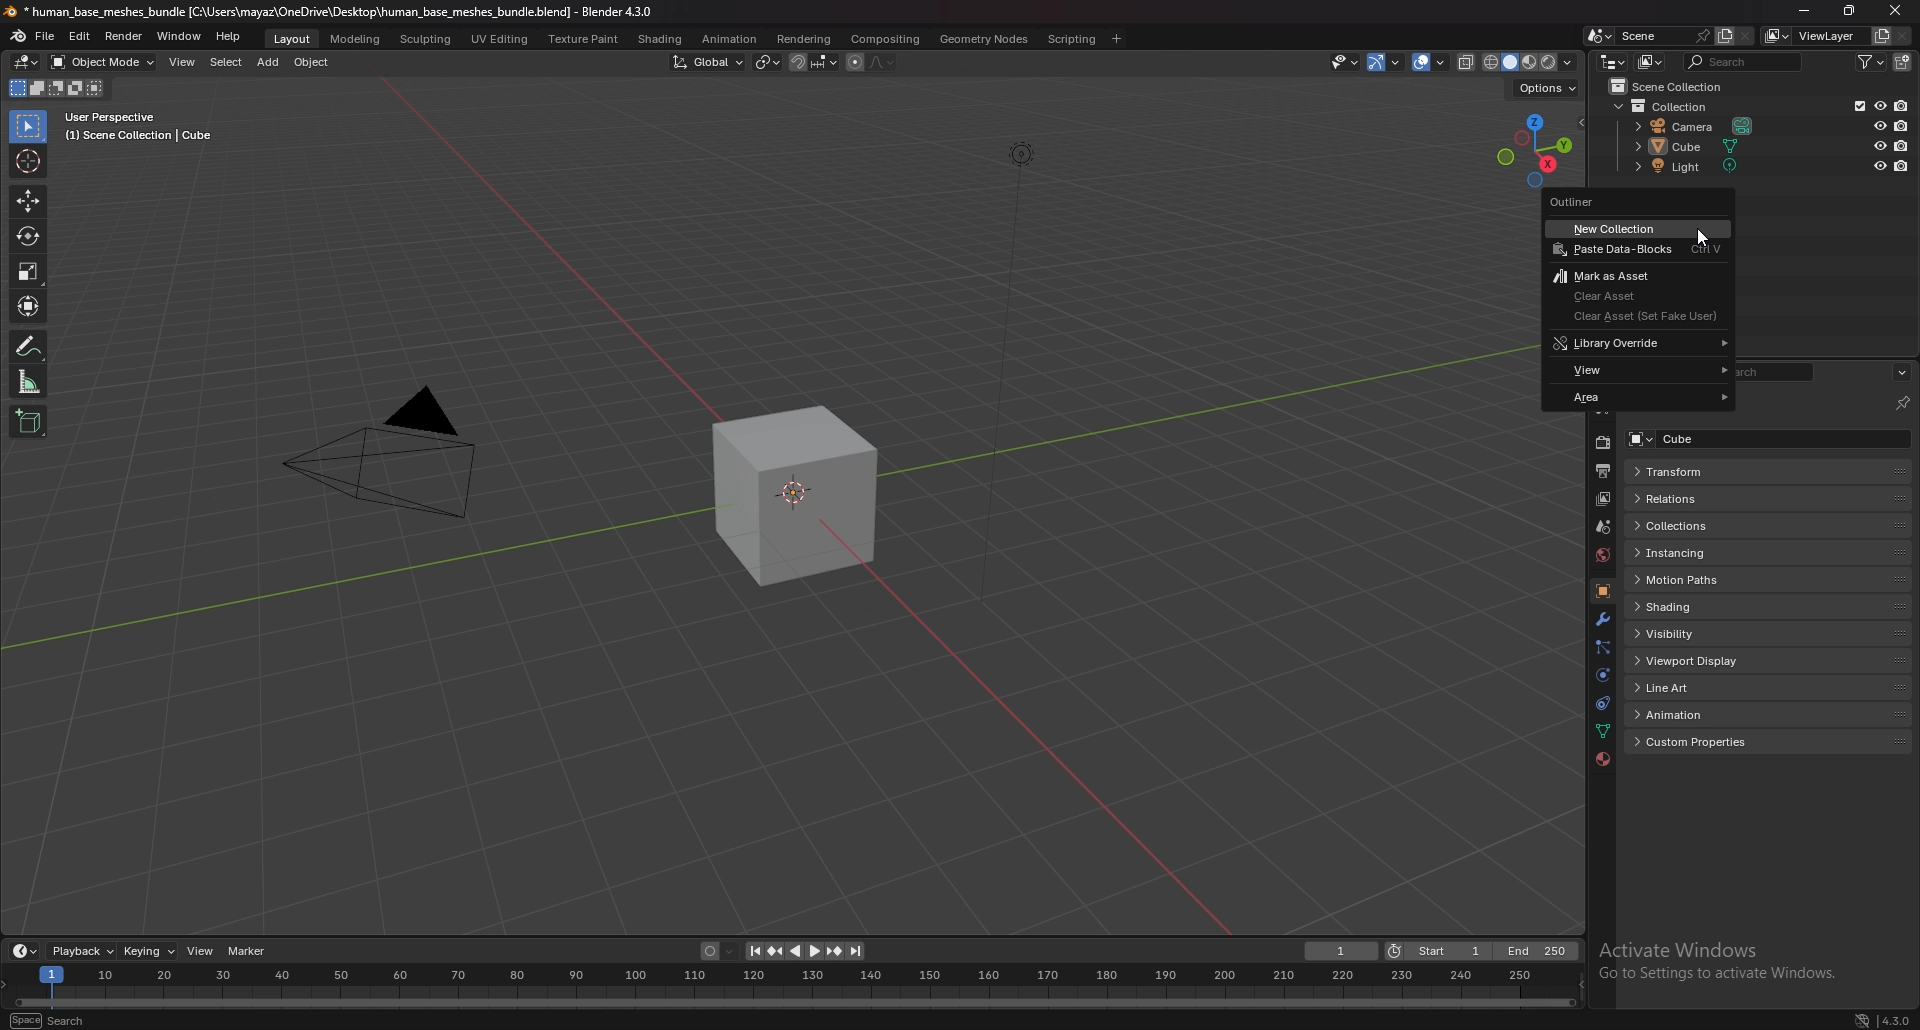 This screenshot has width=1920, height=1030. Describe the element at coordinates (57, 90) in the screenshot. I see `mode` at that location.